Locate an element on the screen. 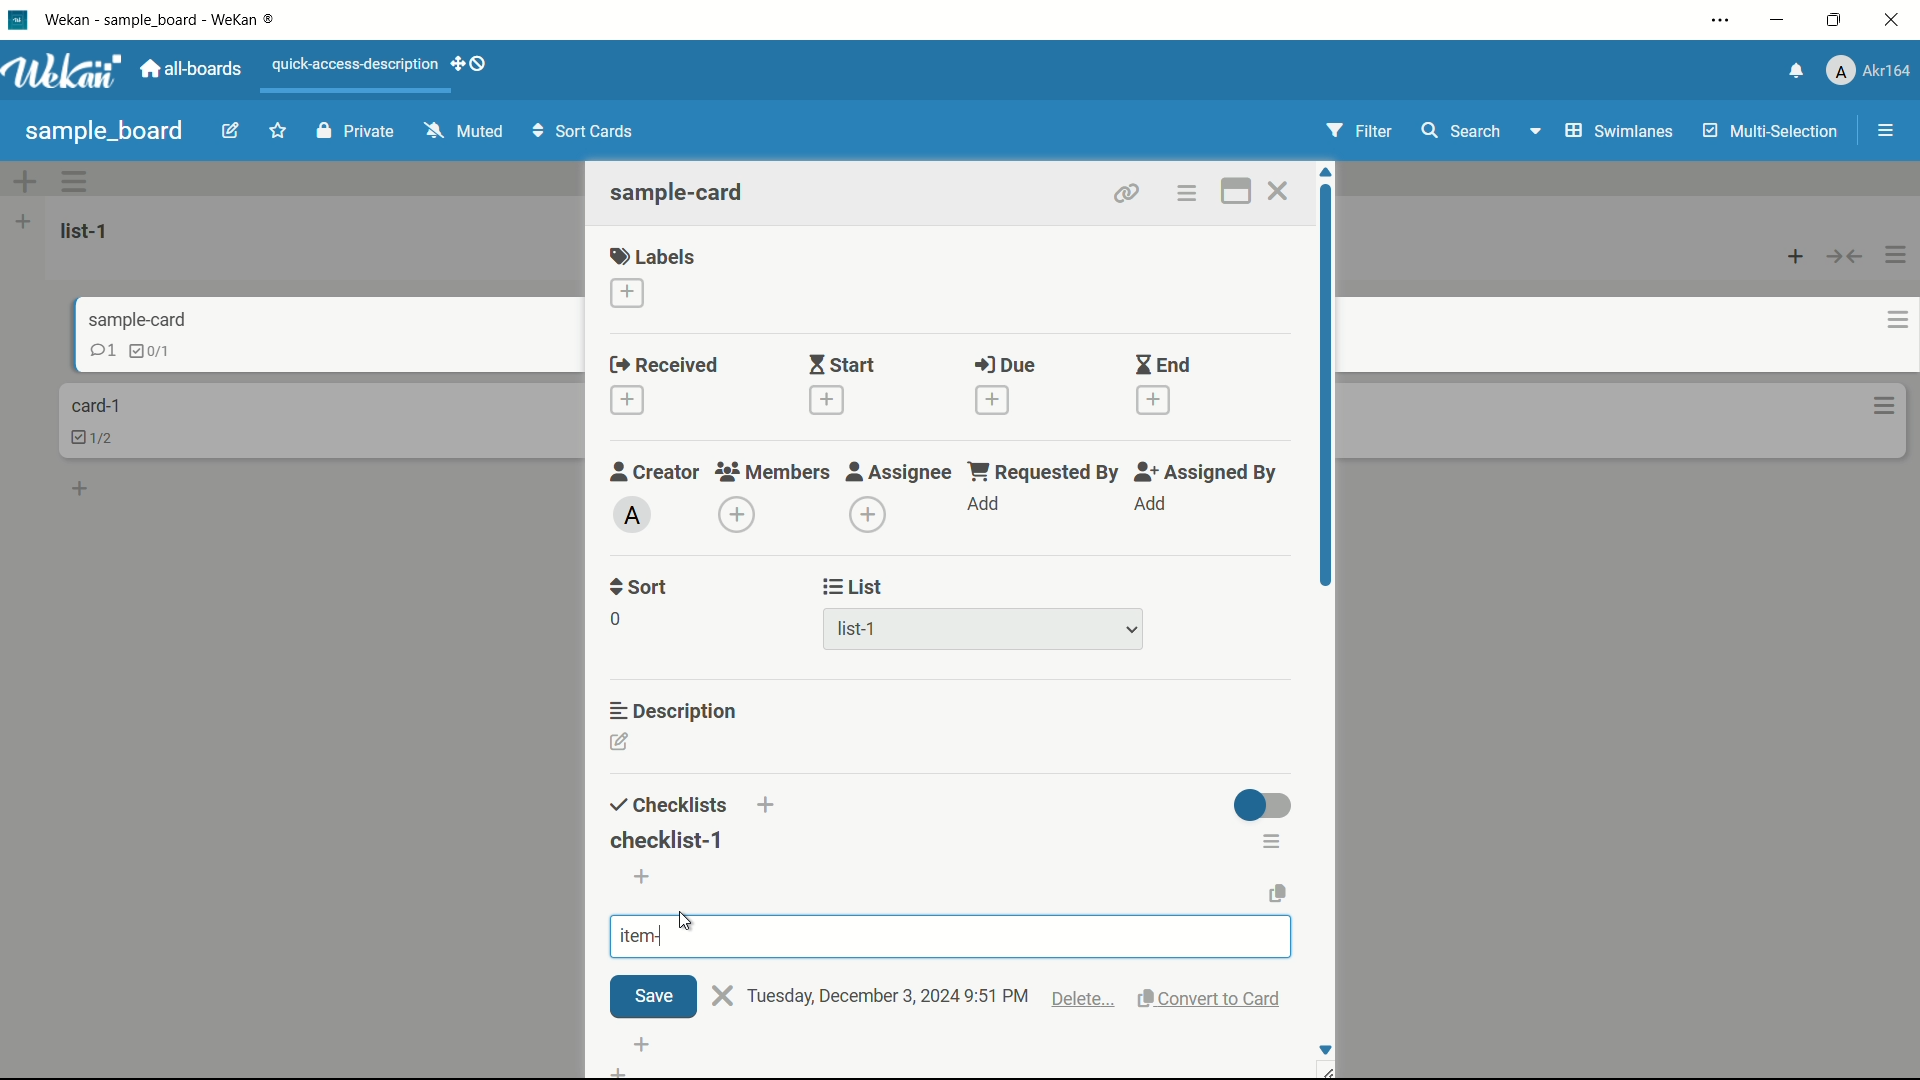  board name is located at coordinates (104, 133).